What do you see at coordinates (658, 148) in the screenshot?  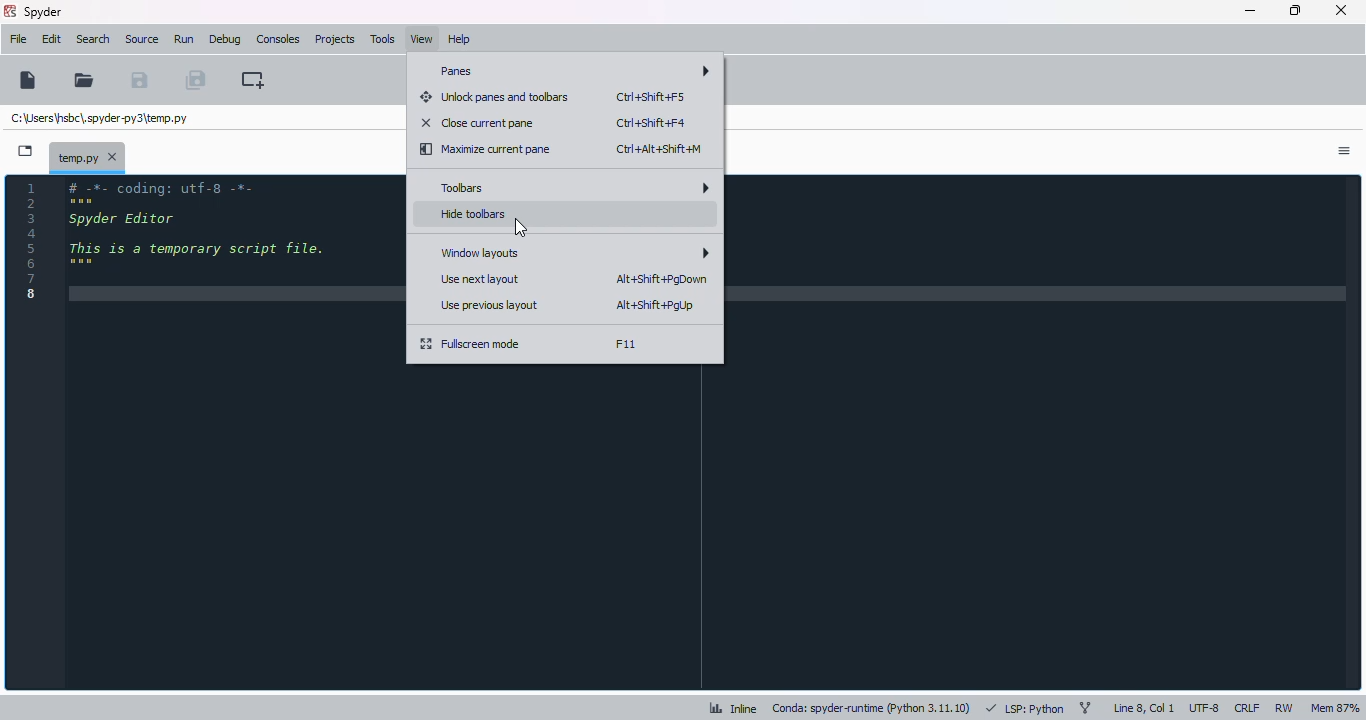 I see `shortcut for maximize current pane` at bounding box center [658, 148].